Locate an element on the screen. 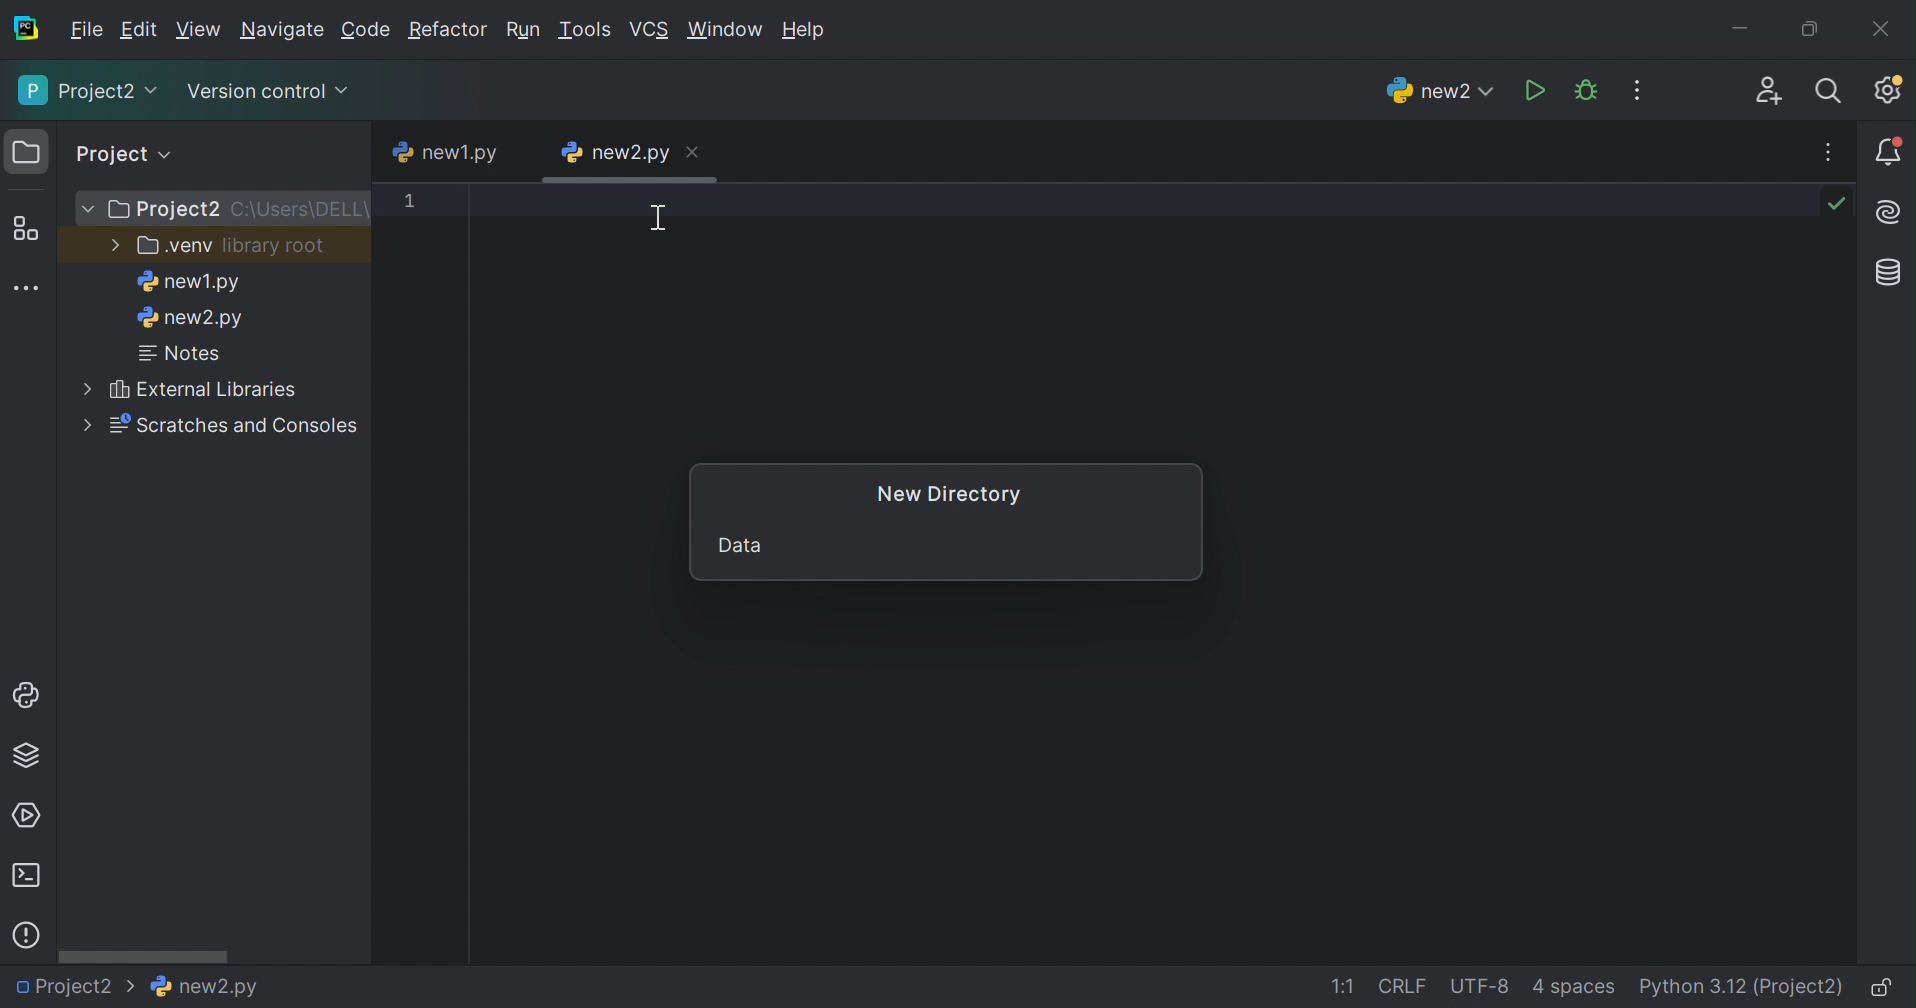 The width and height of the screenshot is (1916, 1008). New Directory is located at coordinates (951, 493).